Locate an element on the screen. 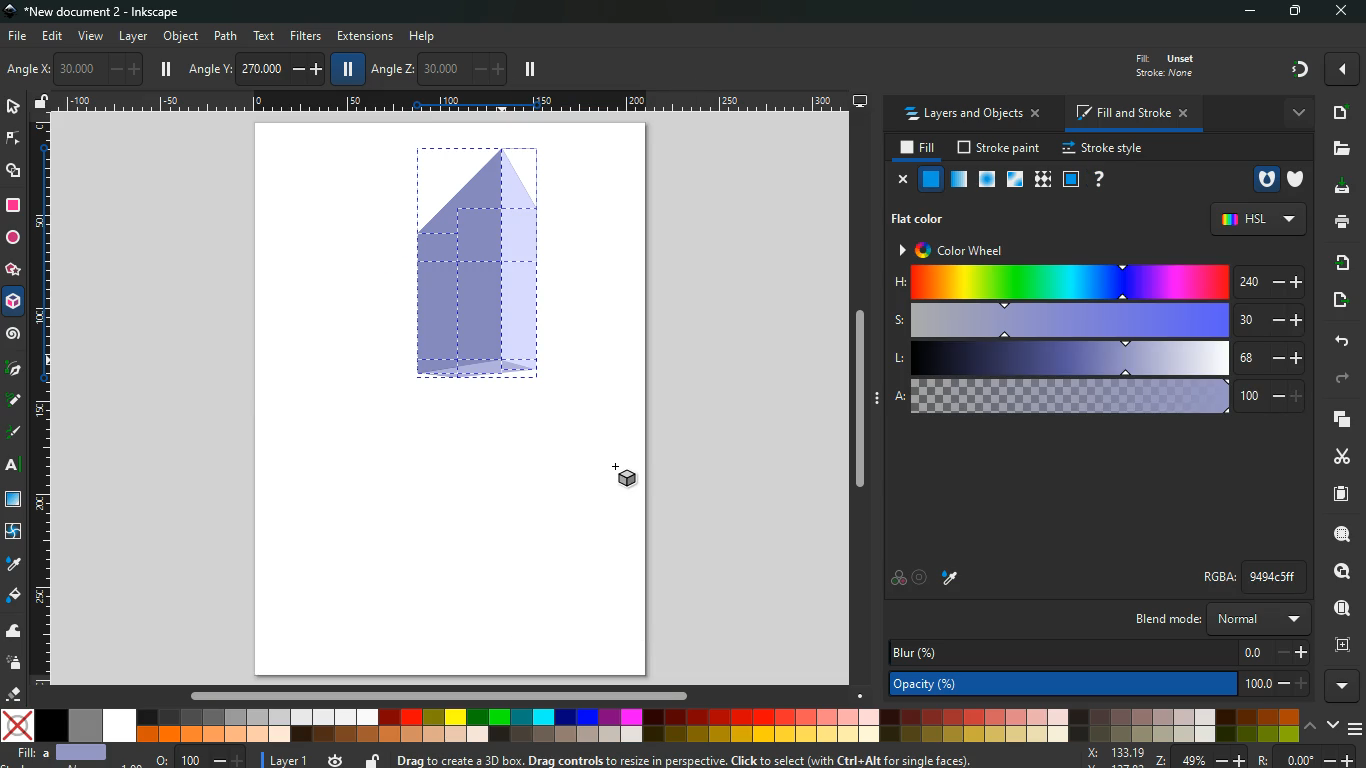  cut is located at coordinates (1342, 456).